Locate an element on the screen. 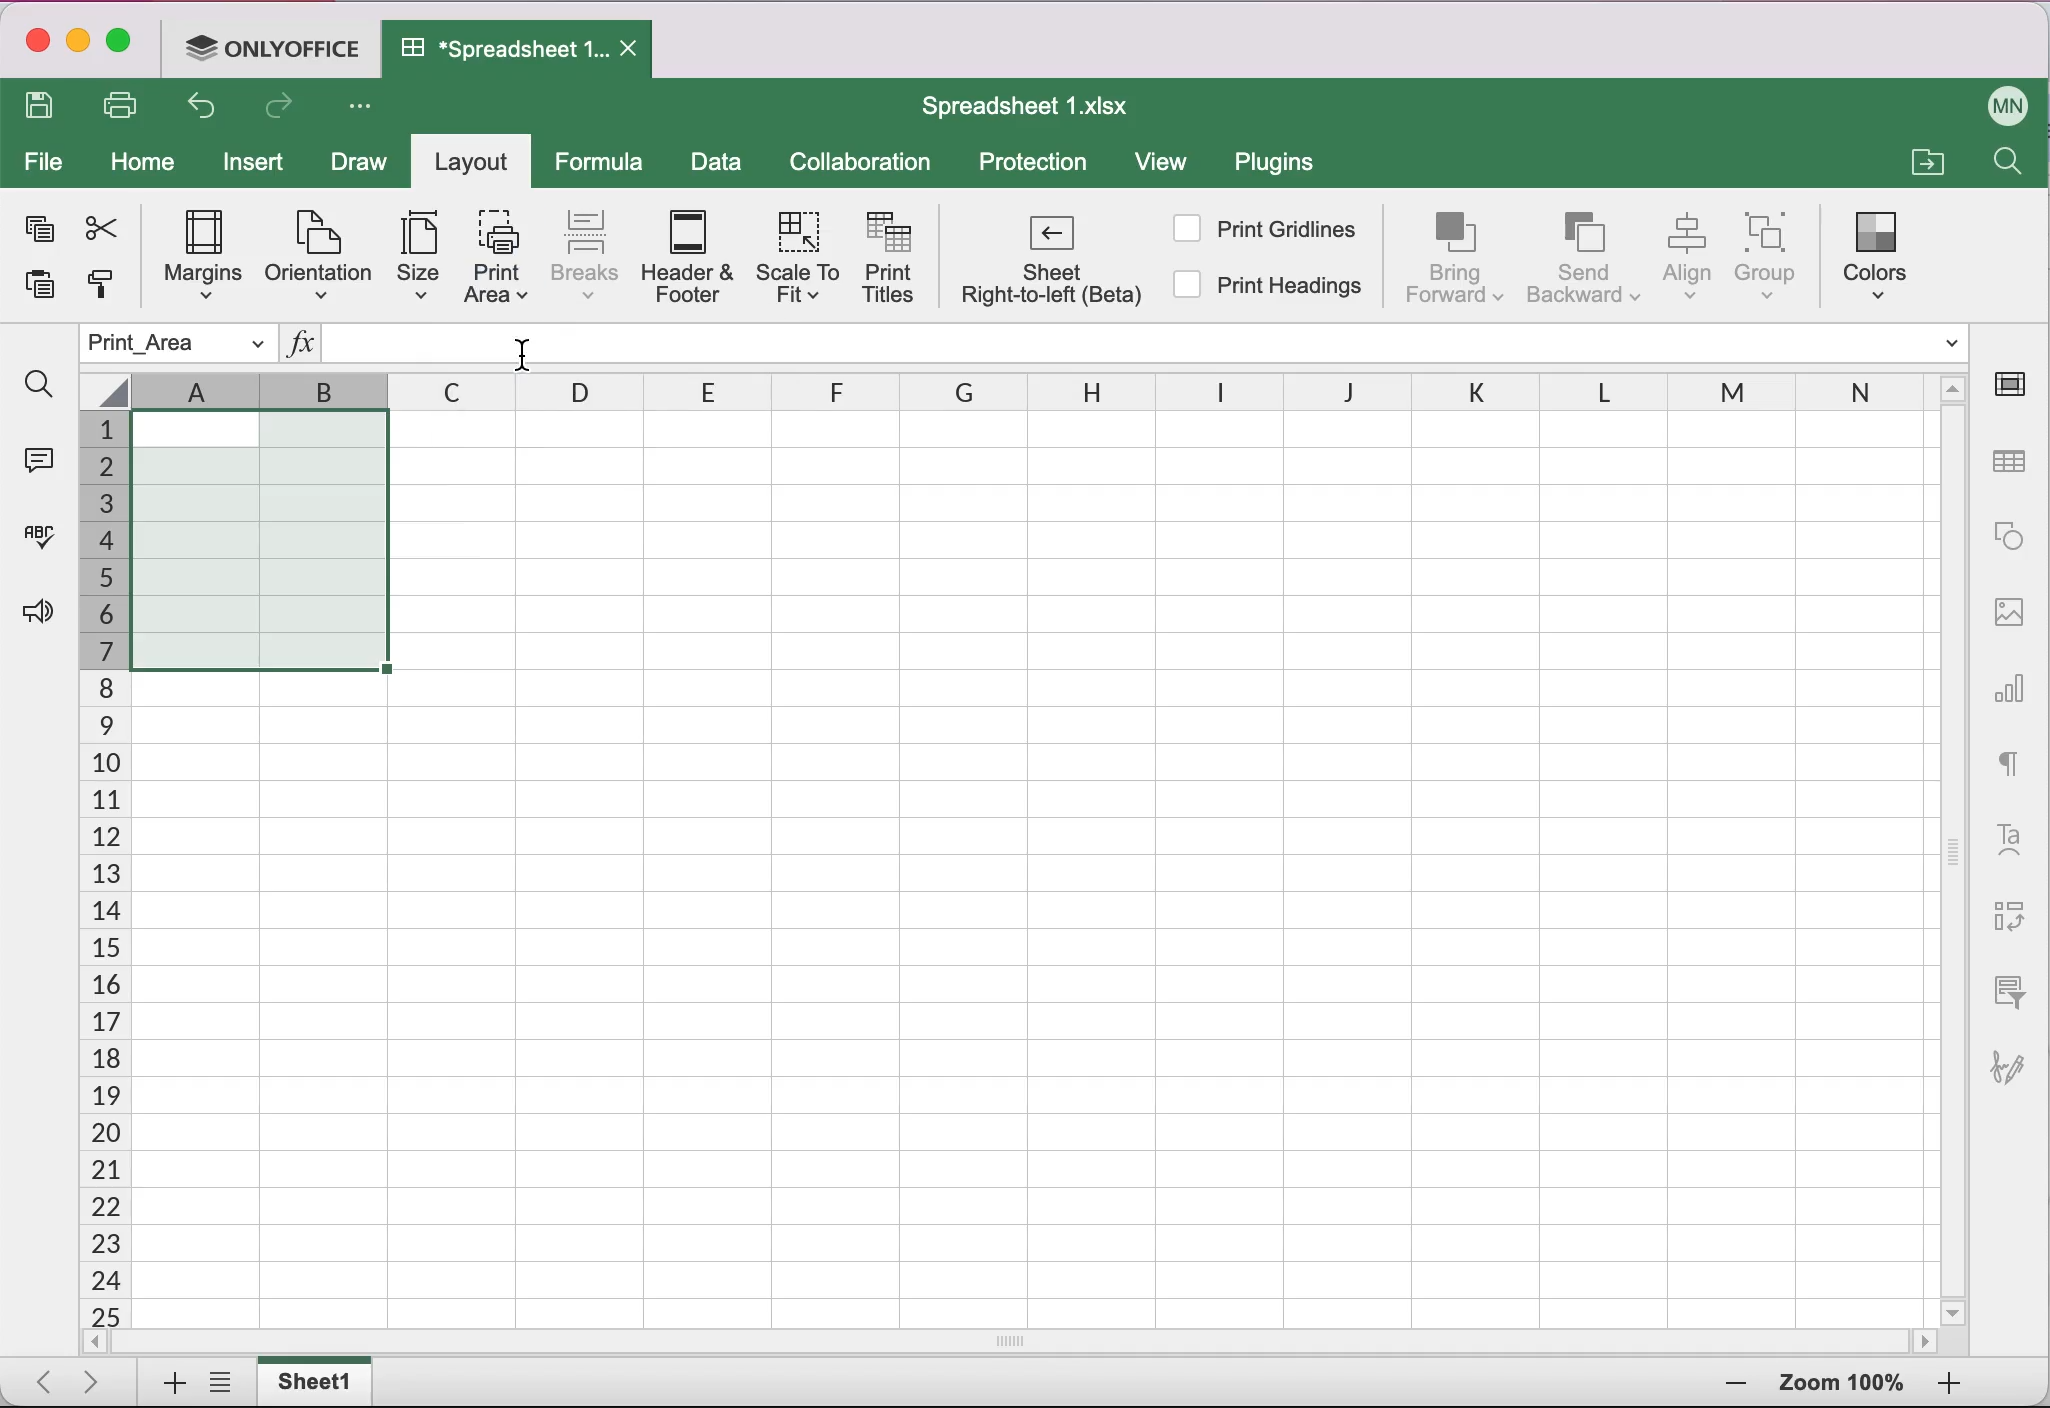 Image resolution: width=2050 pixels, height=1408 pixels. Send backward is located at coordinates (1585, 256).